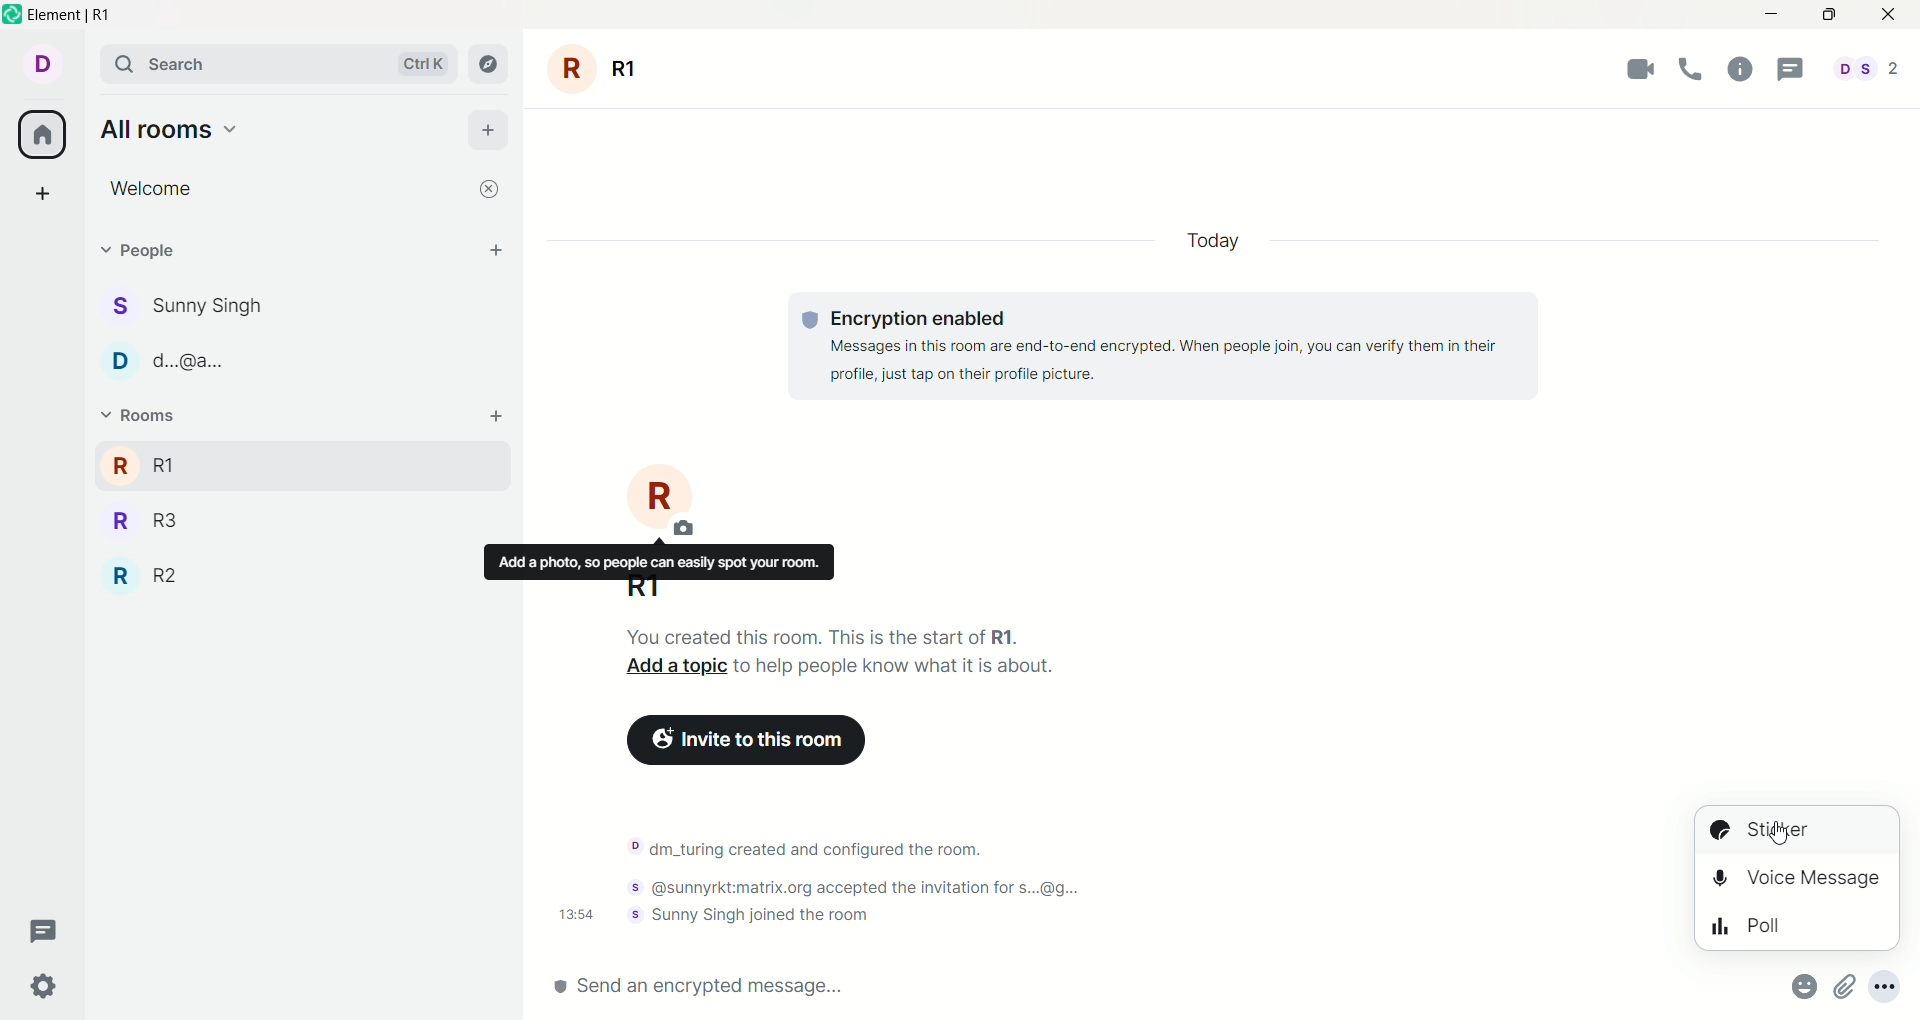 This screenshot has height=1020, width=1920. Describe the element at coordinates (1805, 986) in the screenshot. I see `Add smiley` at that location.